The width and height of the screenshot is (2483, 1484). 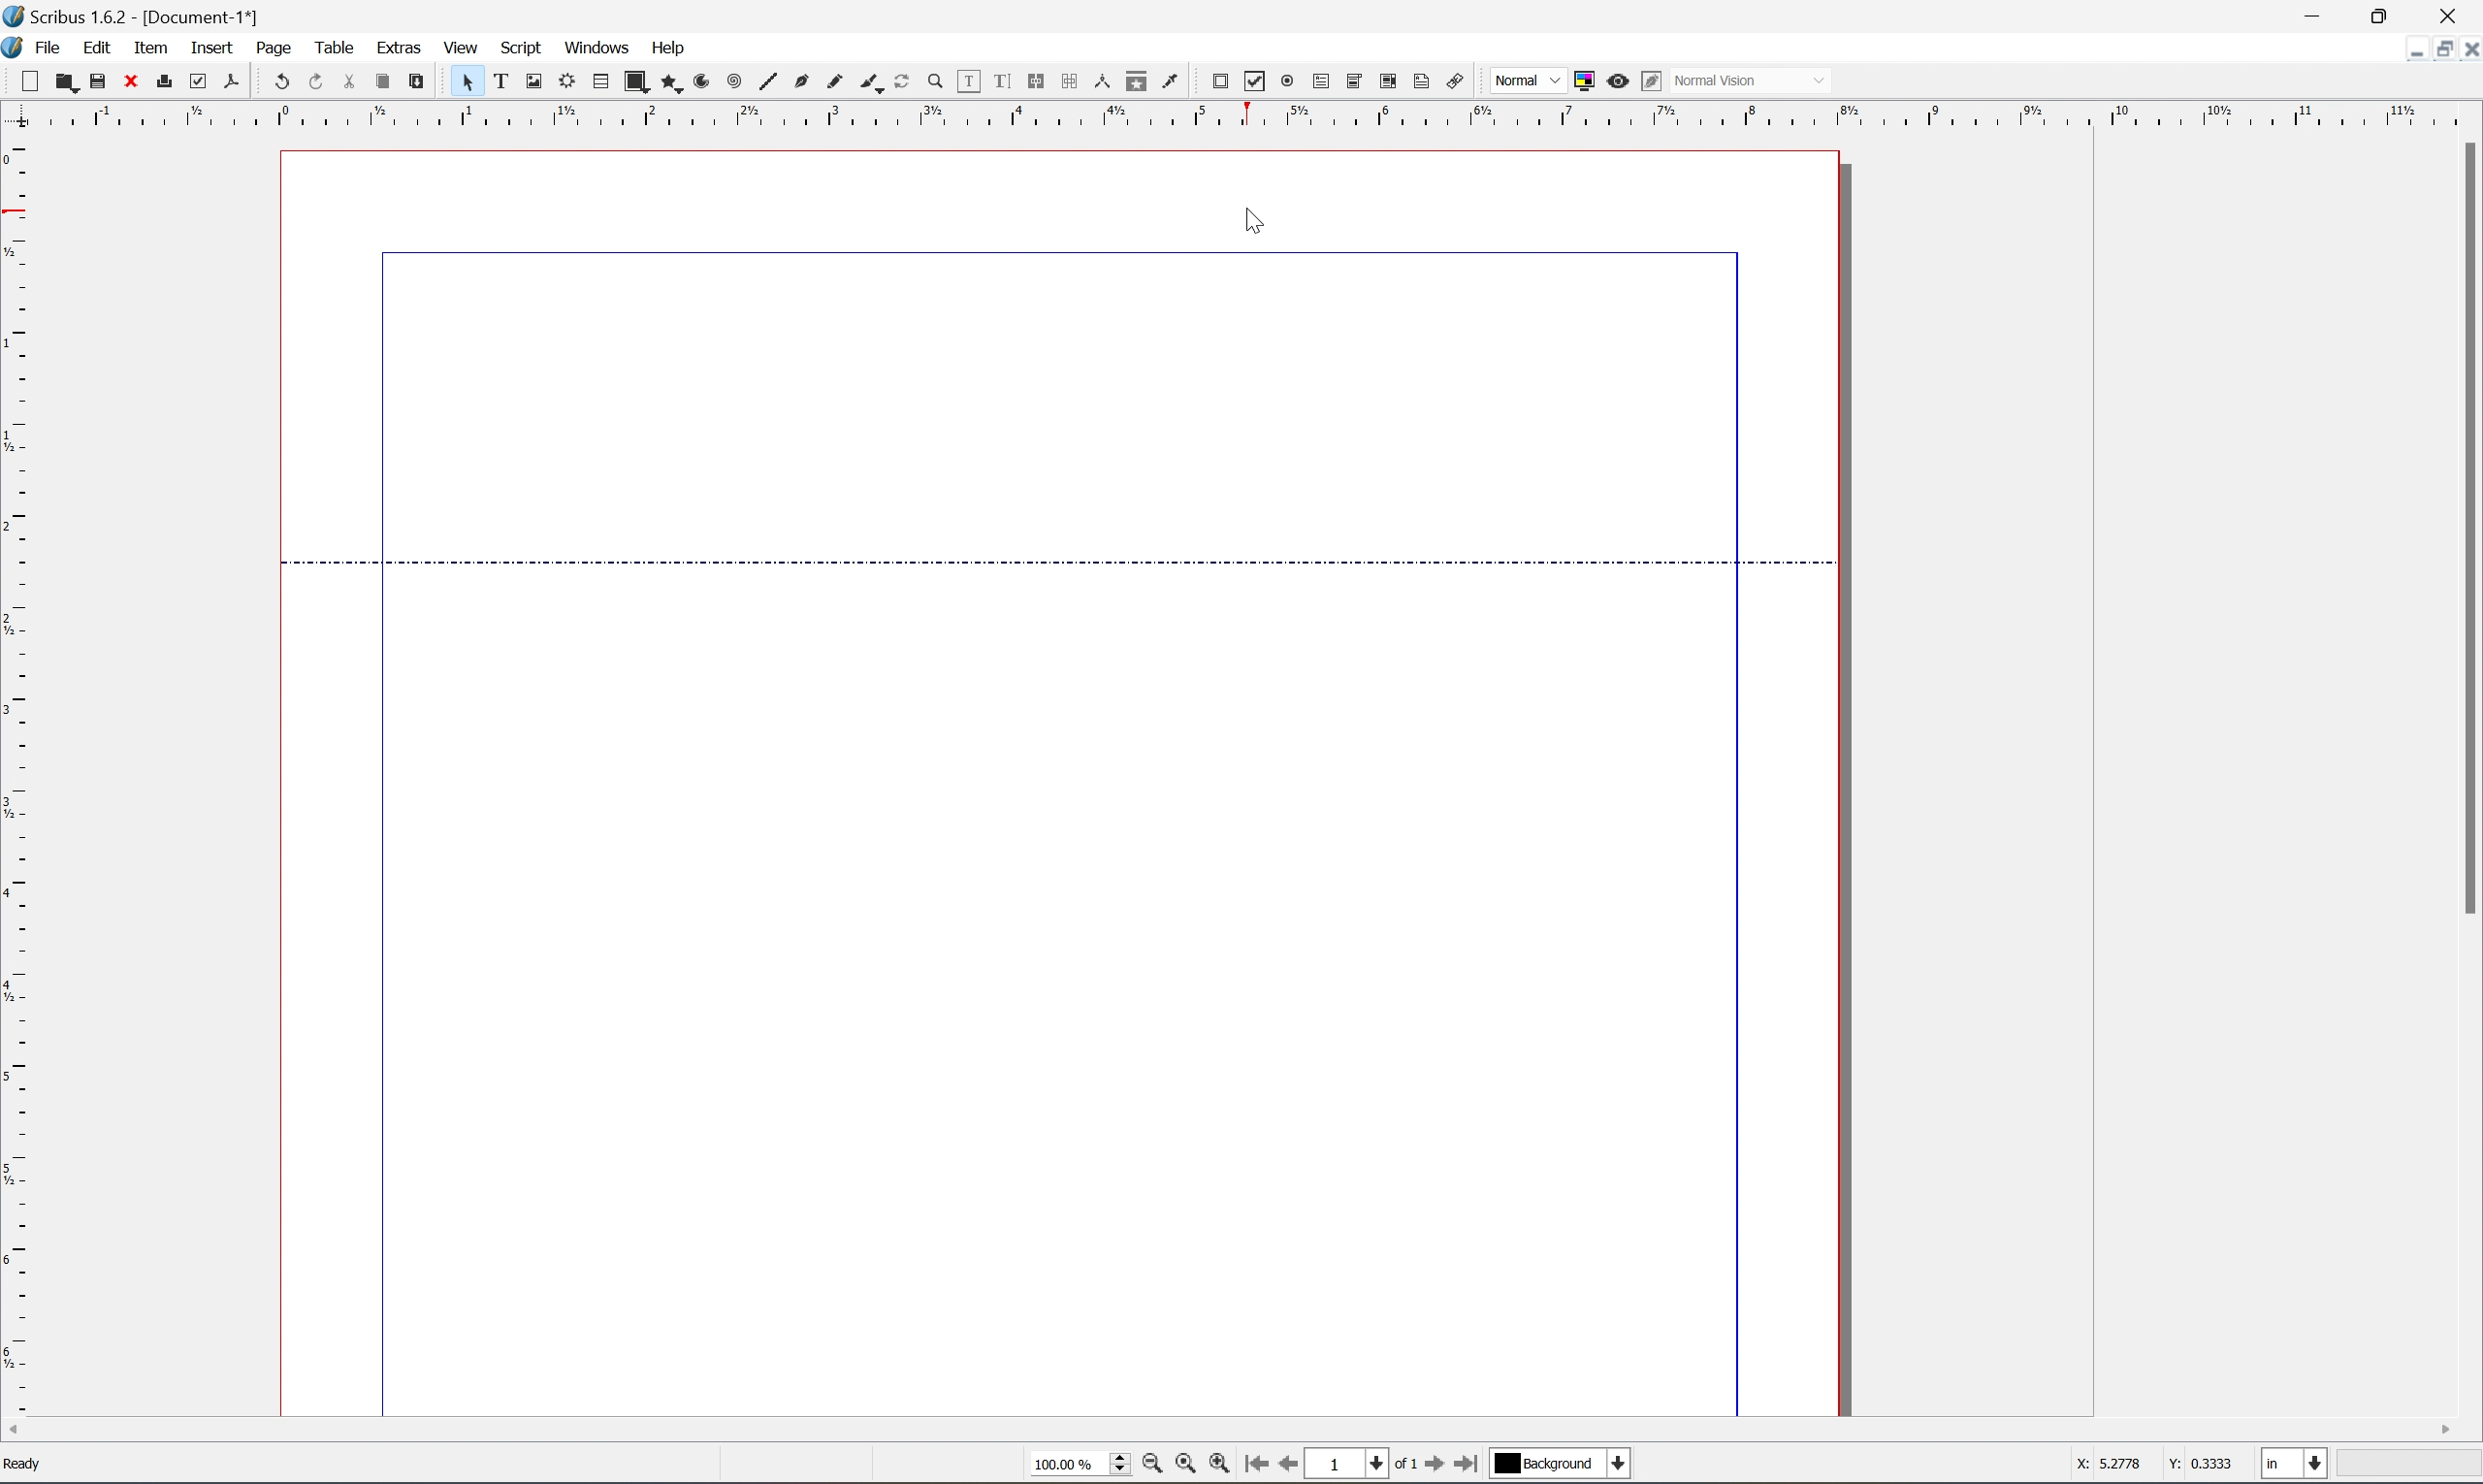 What do you see at coordinates (156, 16) in the screenshot?
I see `Scribus 1.6.2 - [Document-1]` at bounding box center [156, 16].